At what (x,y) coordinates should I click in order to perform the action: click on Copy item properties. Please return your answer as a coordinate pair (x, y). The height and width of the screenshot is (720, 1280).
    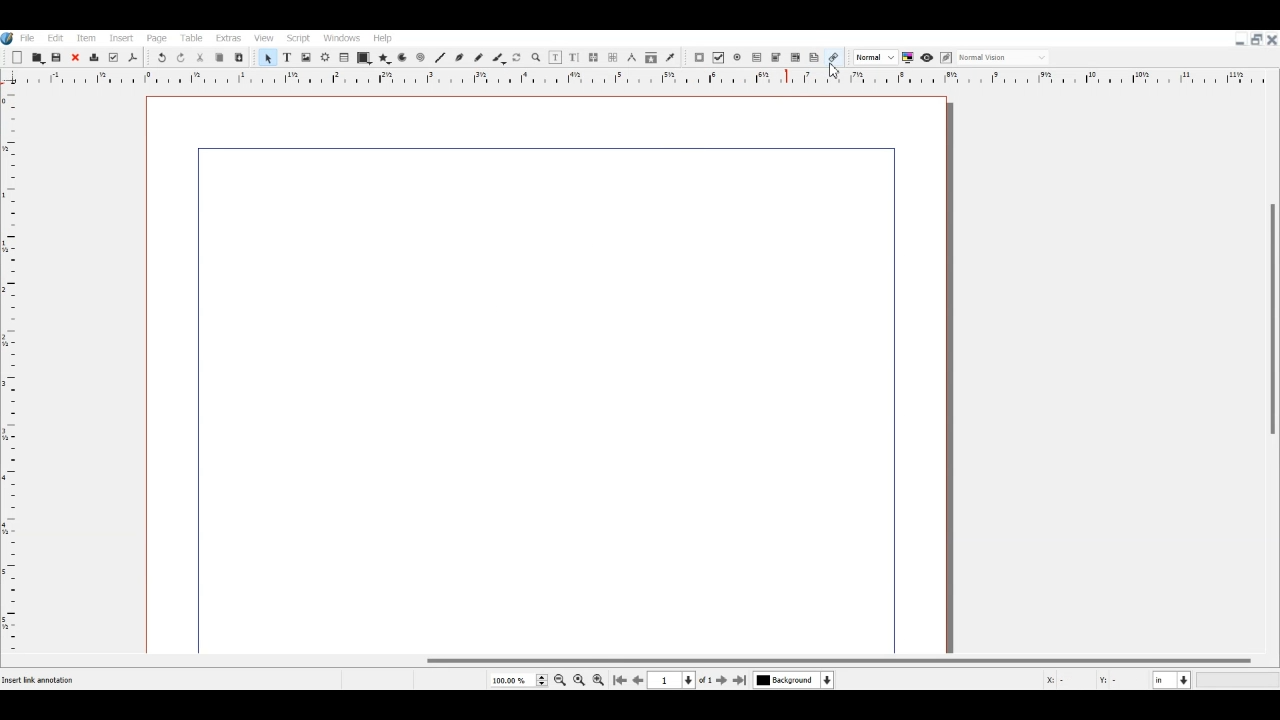
    Looking at the image, I should click on (651, 59).